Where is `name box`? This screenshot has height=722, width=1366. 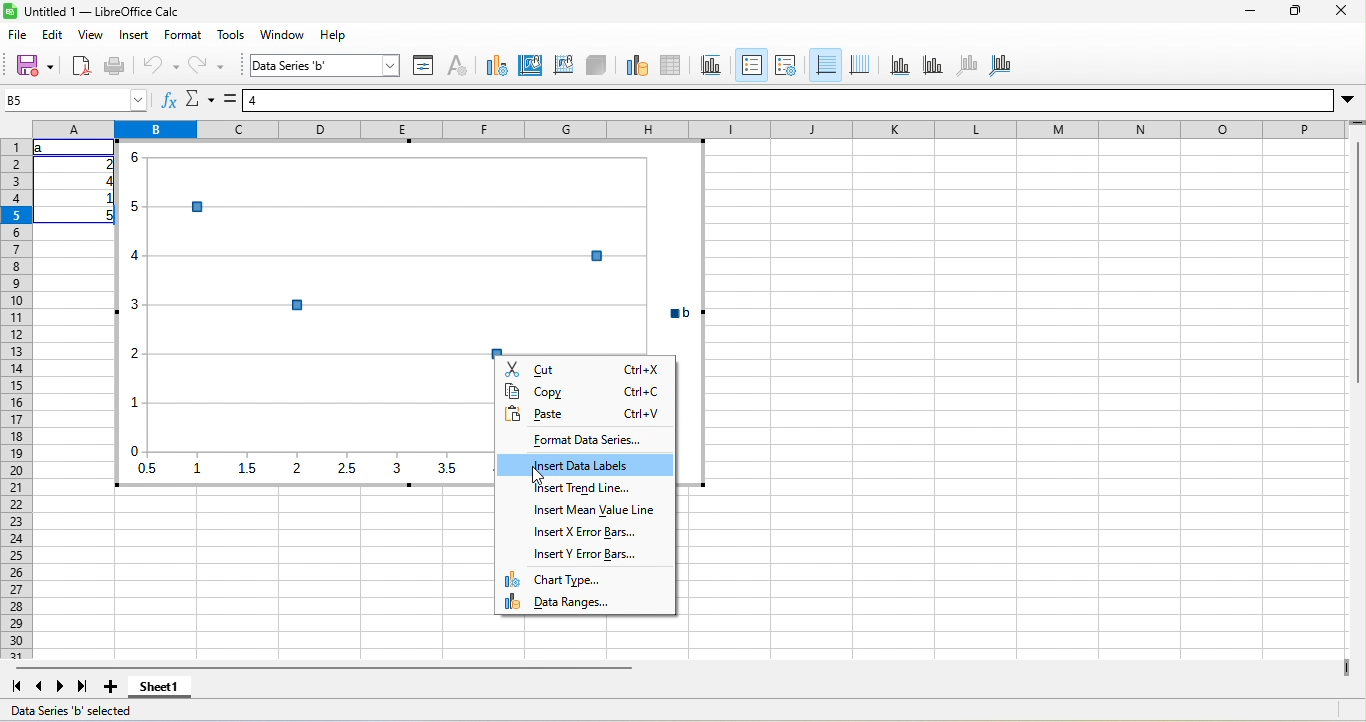 name box is located at coordinates (76, 100).